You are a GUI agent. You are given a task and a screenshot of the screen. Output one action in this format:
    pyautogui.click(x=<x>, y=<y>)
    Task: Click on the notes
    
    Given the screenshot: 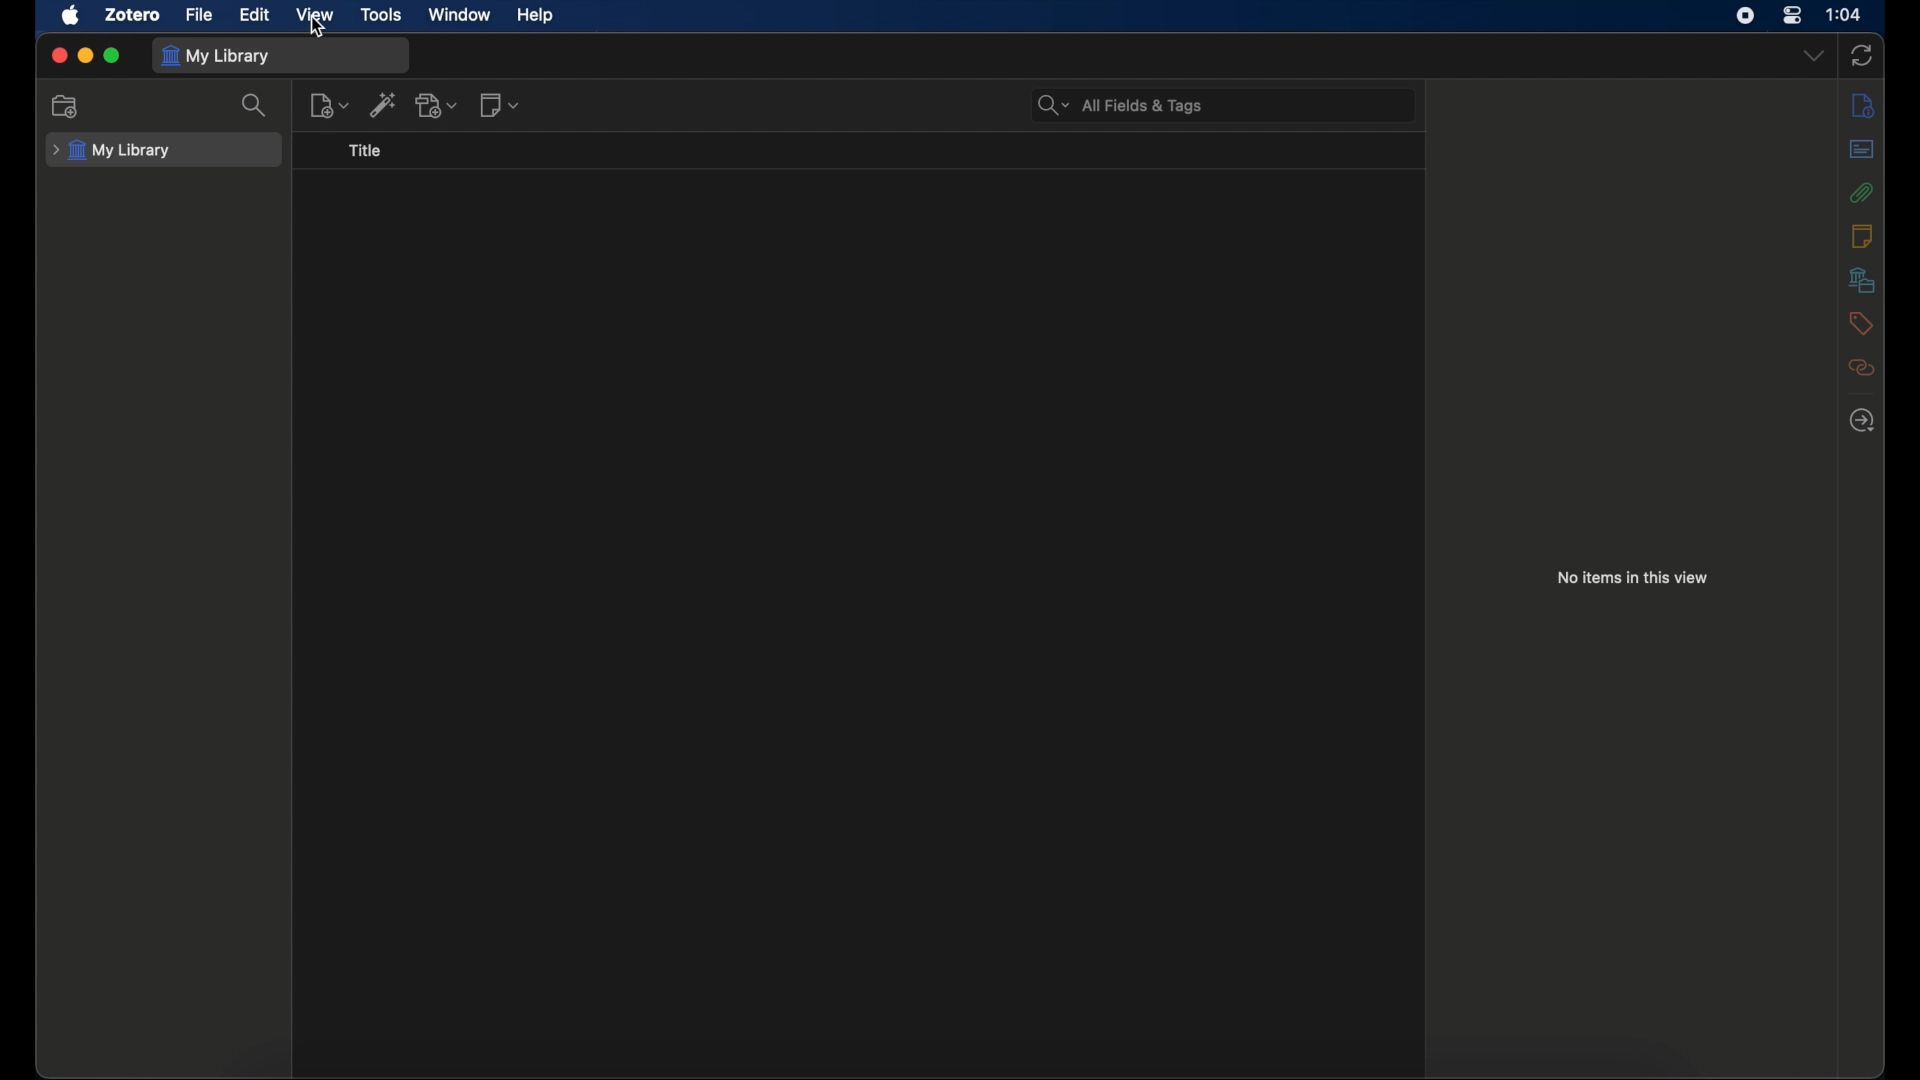 What is the action you would take?
    pyautogui.click(x=1862, y=236)
    